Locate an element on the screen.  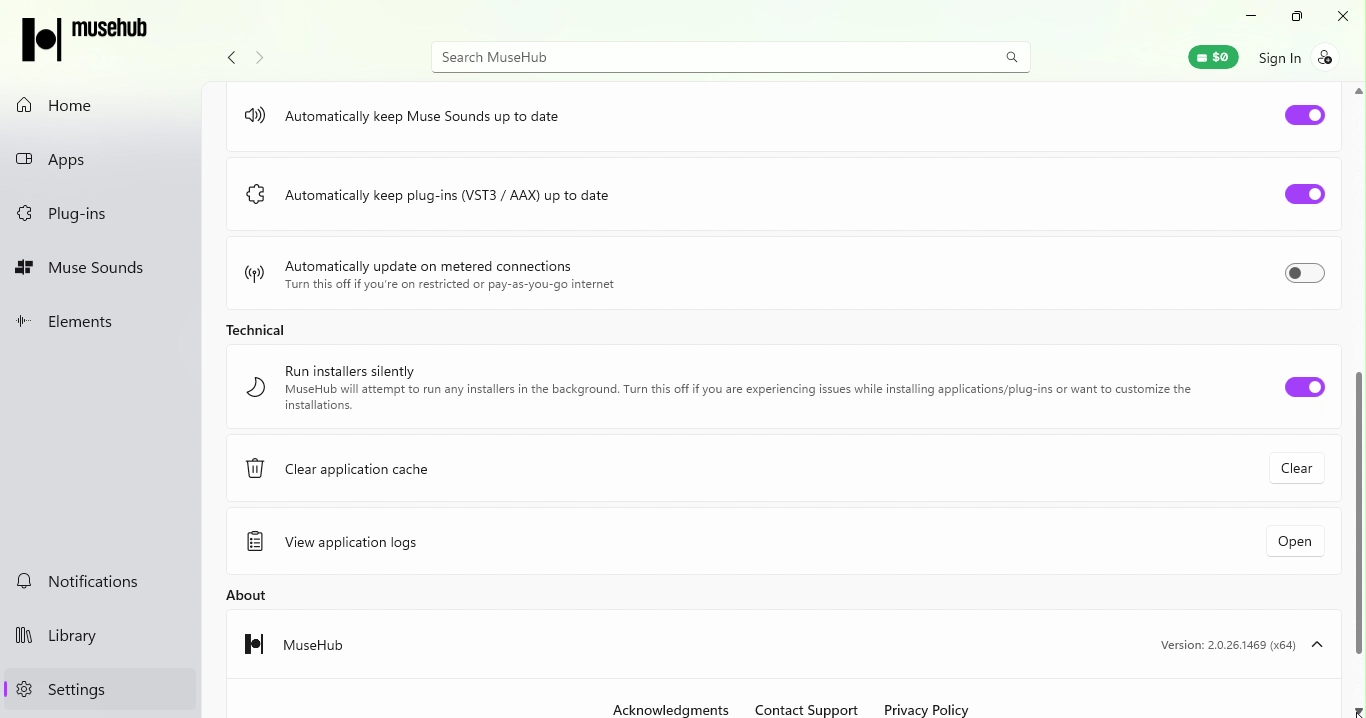
Version is located at coordinates (1238, 642).